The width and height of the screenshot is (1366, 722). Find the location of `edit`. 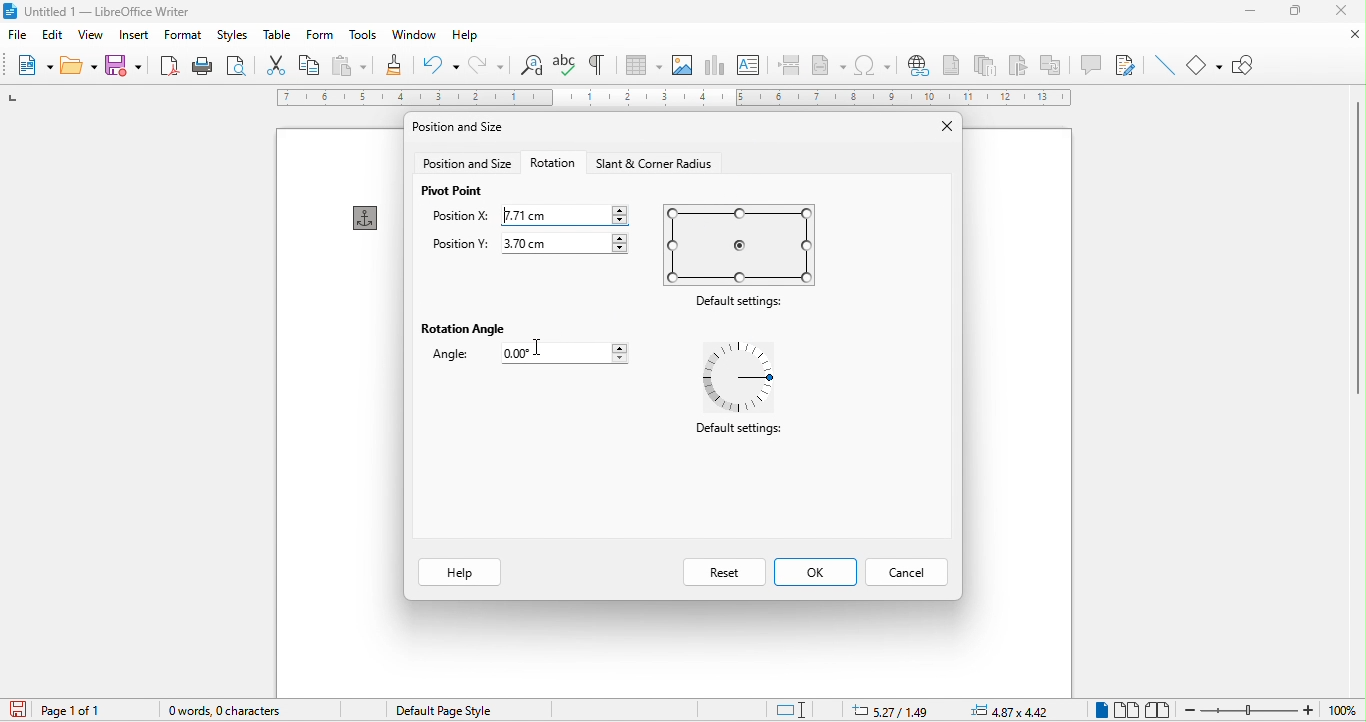

edit is located at coordinates (55, 35).